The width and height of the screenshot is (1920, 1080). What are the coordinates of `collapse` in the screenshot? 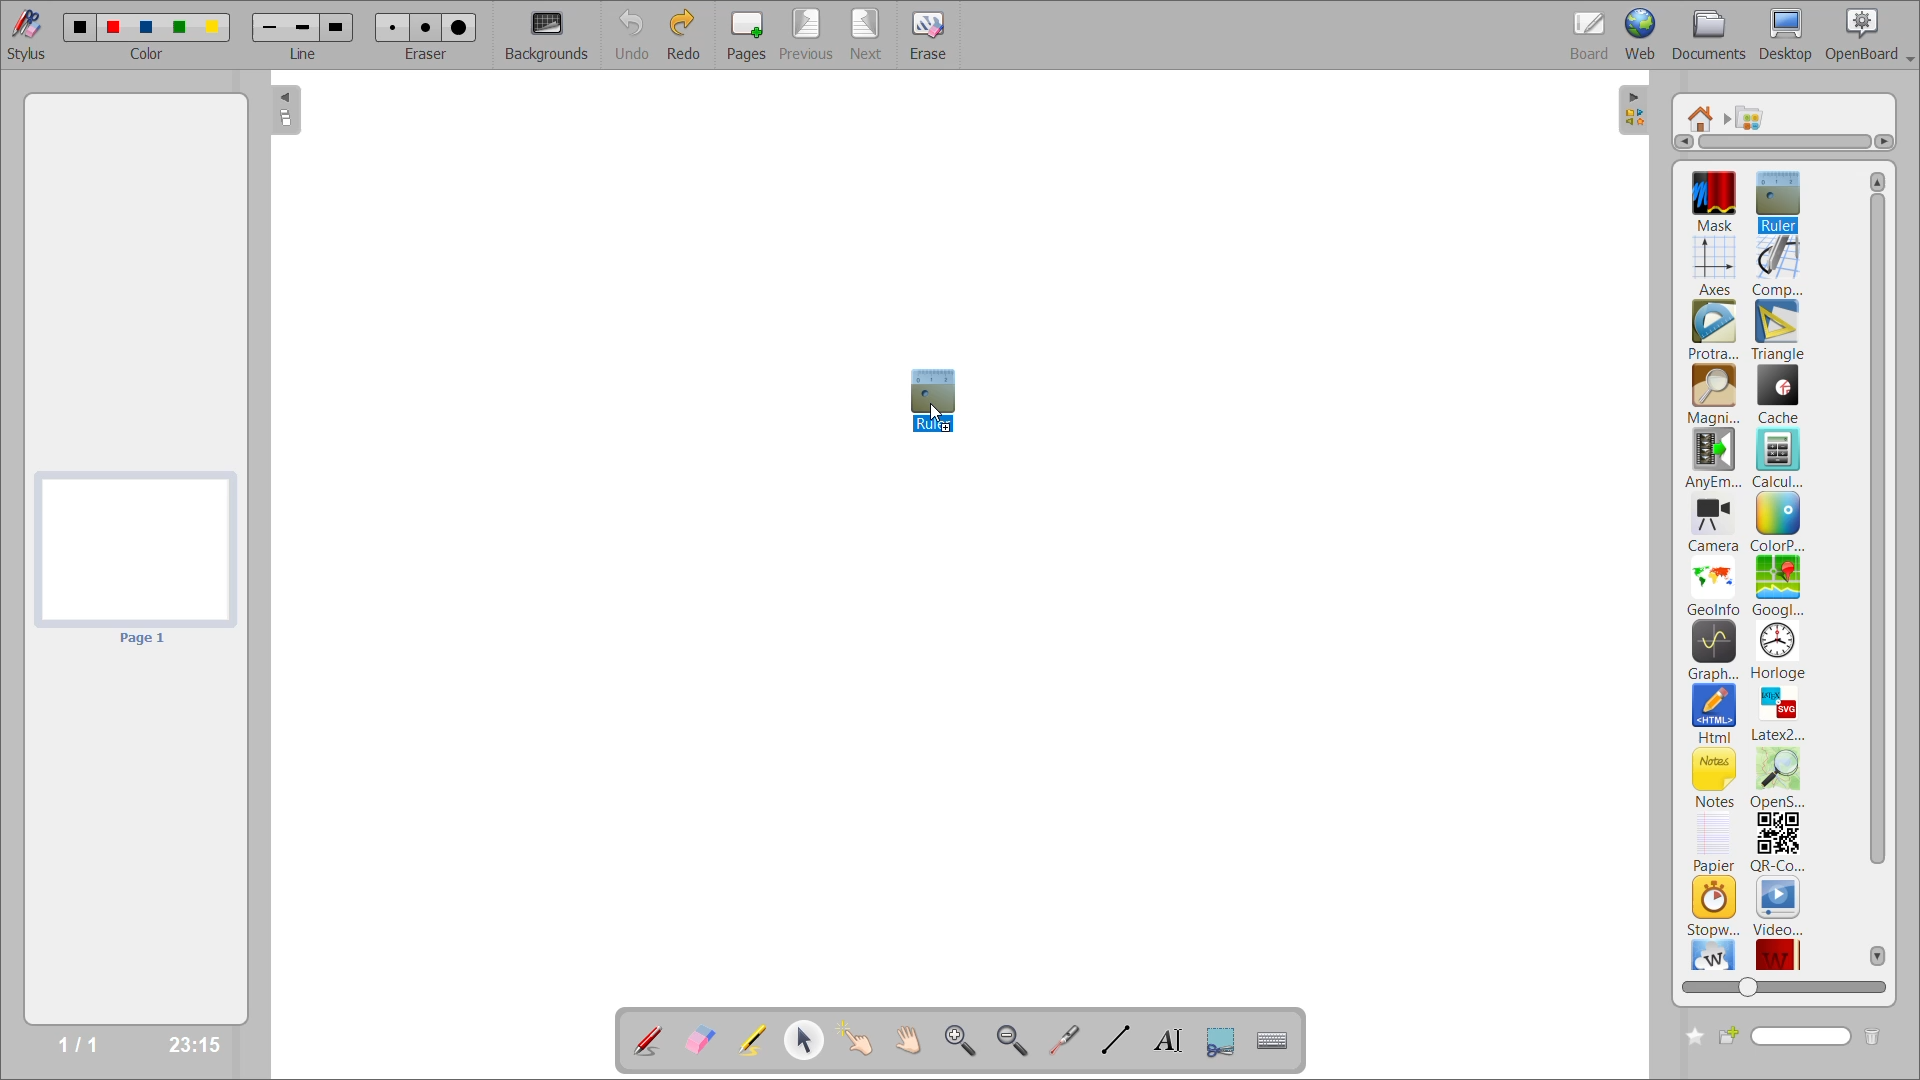 It's located at (287, 112).